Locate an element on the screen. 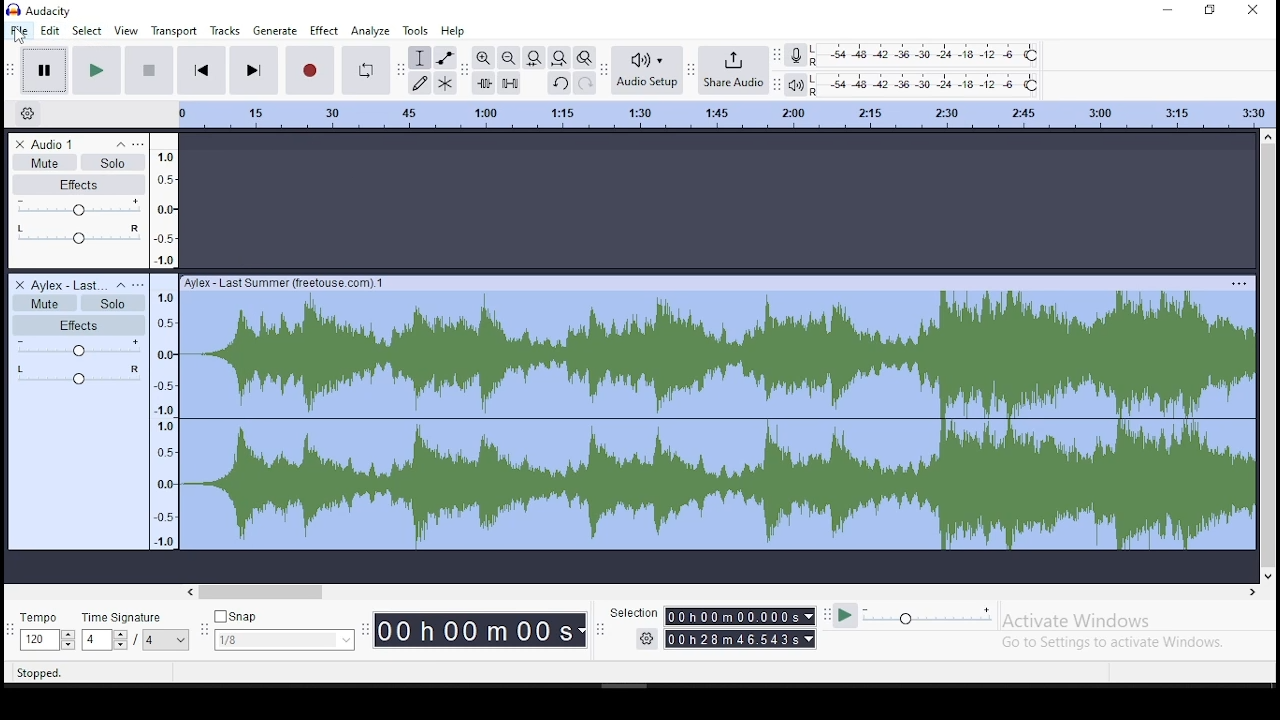 Image resolution: width=1280 pixels, height=720 pixels. restore is located at coordinates (1212, 11).